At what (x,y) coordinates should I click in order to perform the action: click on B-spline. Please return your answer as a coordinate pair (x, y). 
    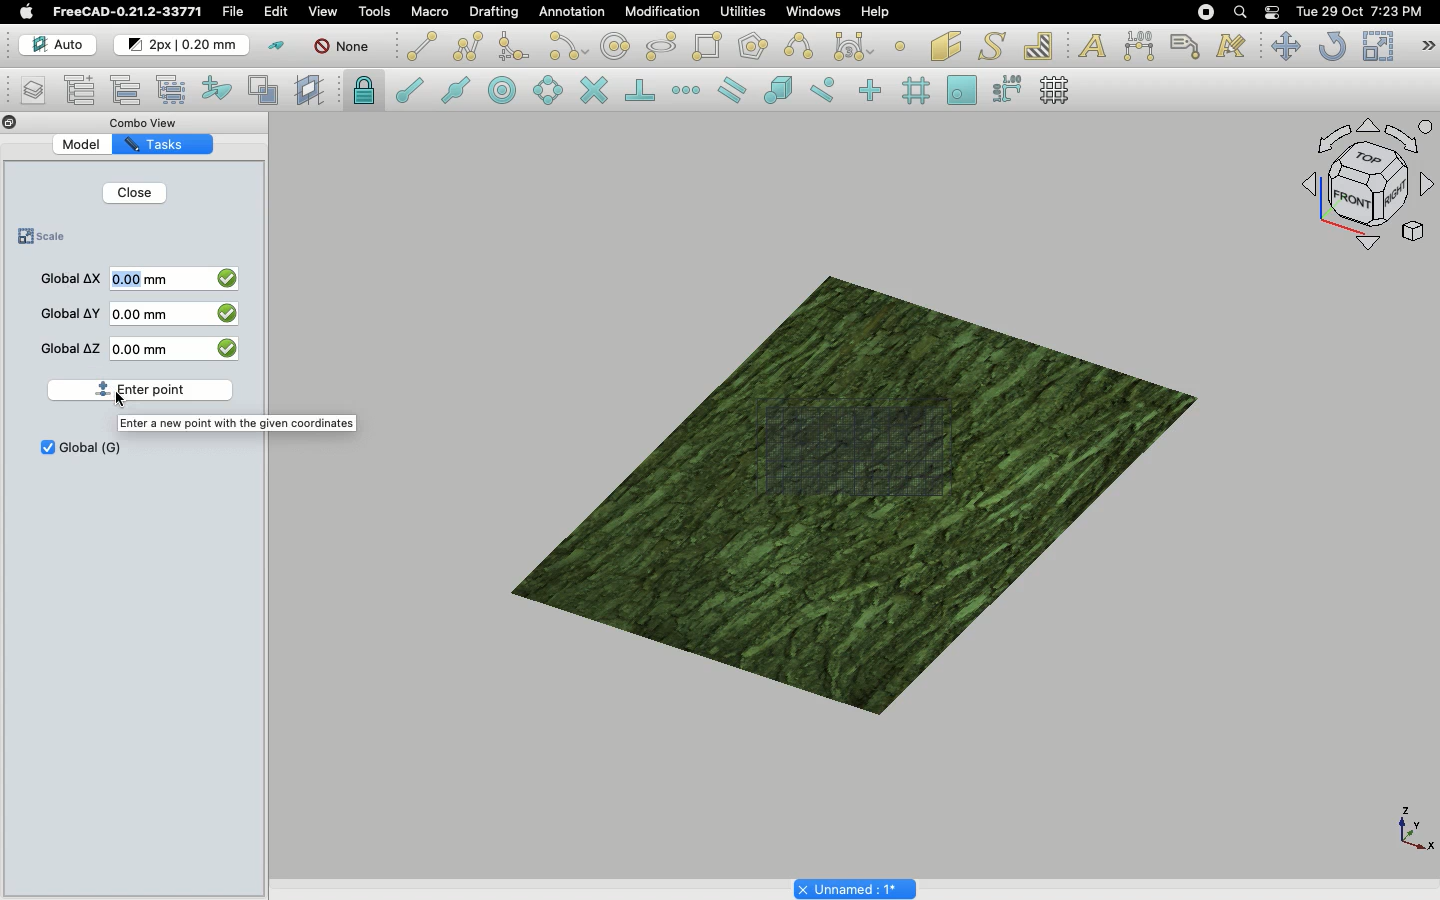
    Looking at the image, I should click on (798, 46).